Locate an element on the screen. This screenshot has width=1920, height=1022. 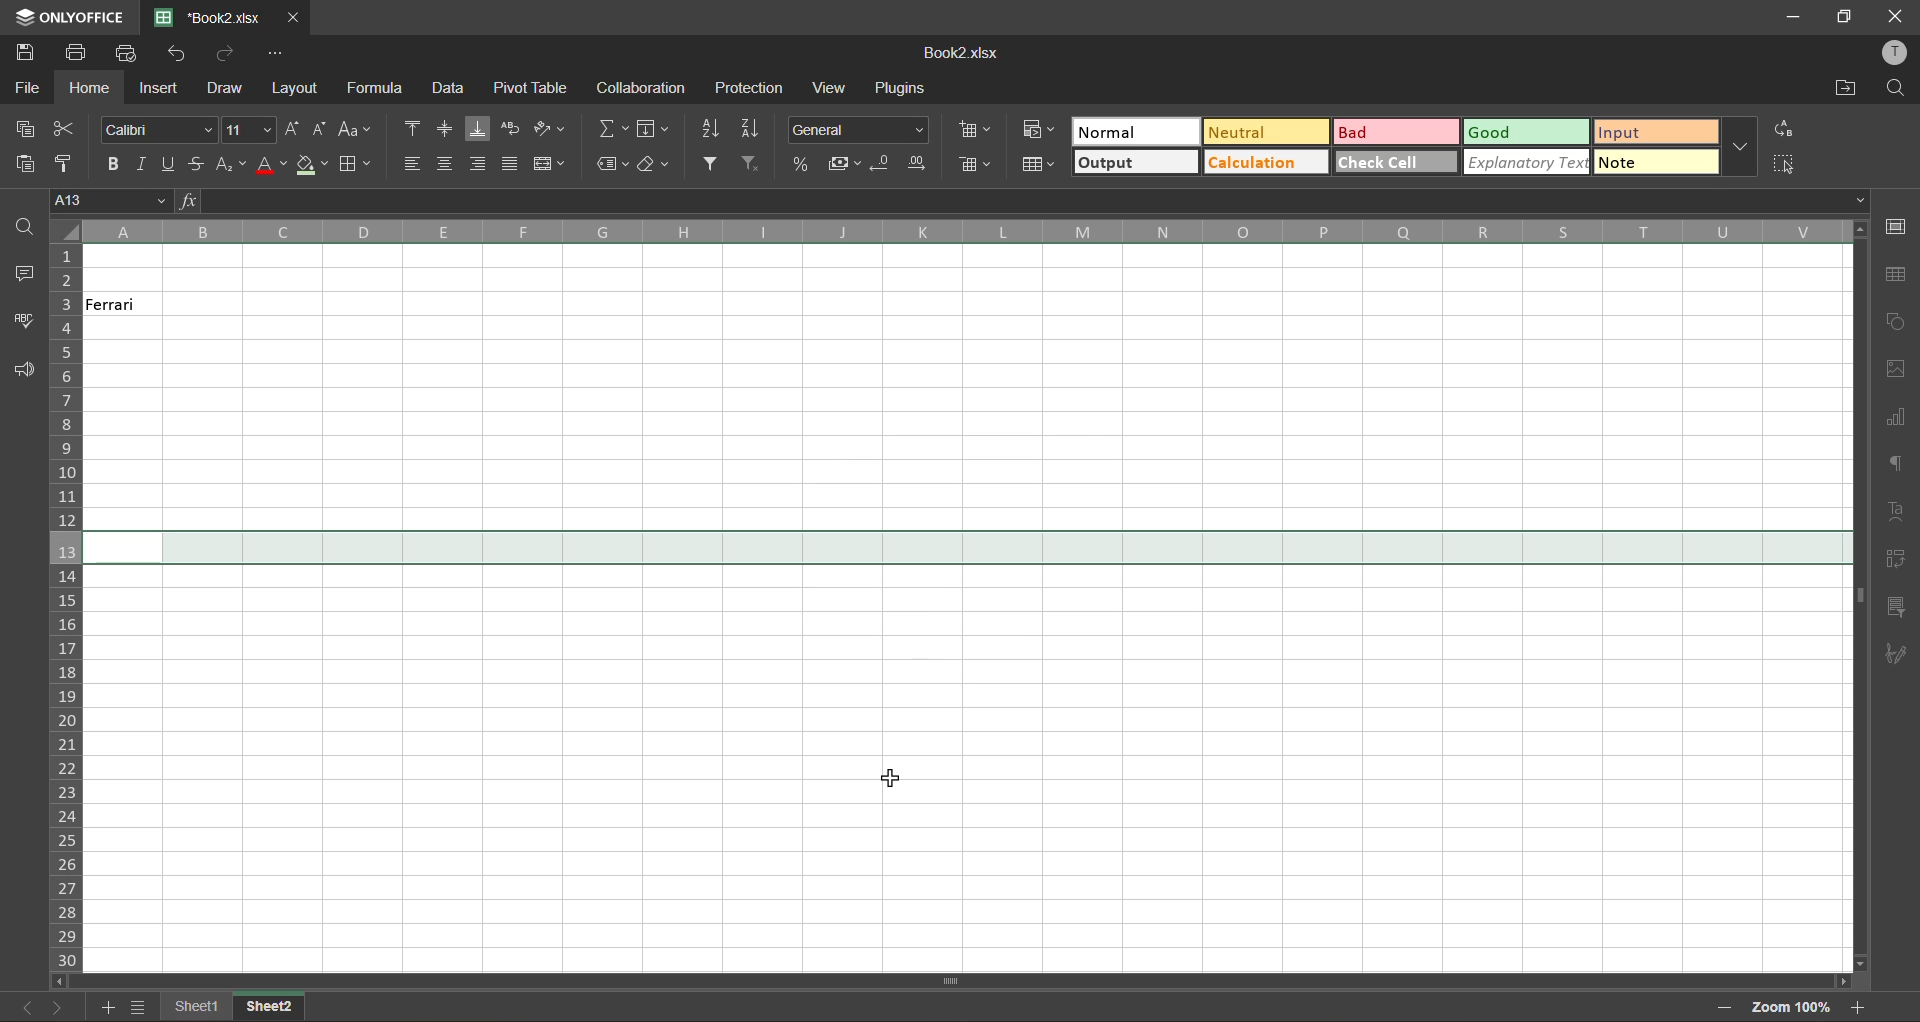
normal is located at coordinates (1136, 133).